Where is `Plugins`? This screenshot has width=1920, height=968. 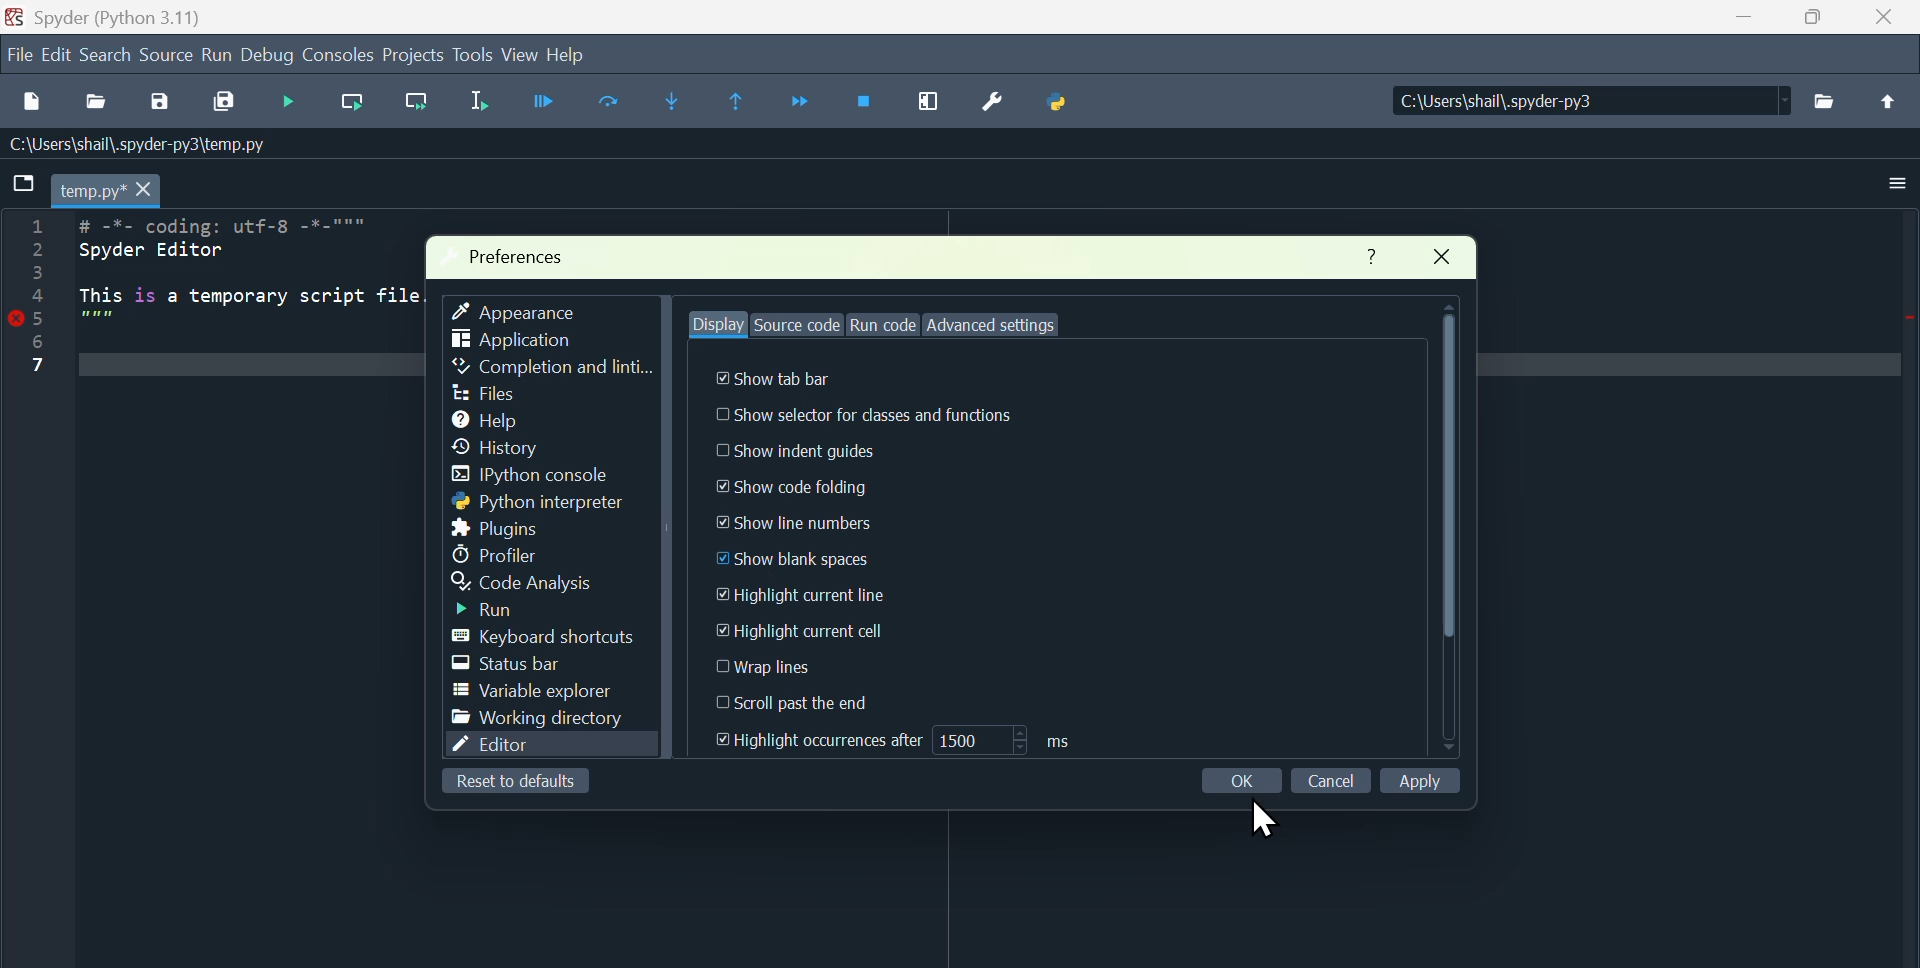
Plugins is located at coordinates (508, 529).